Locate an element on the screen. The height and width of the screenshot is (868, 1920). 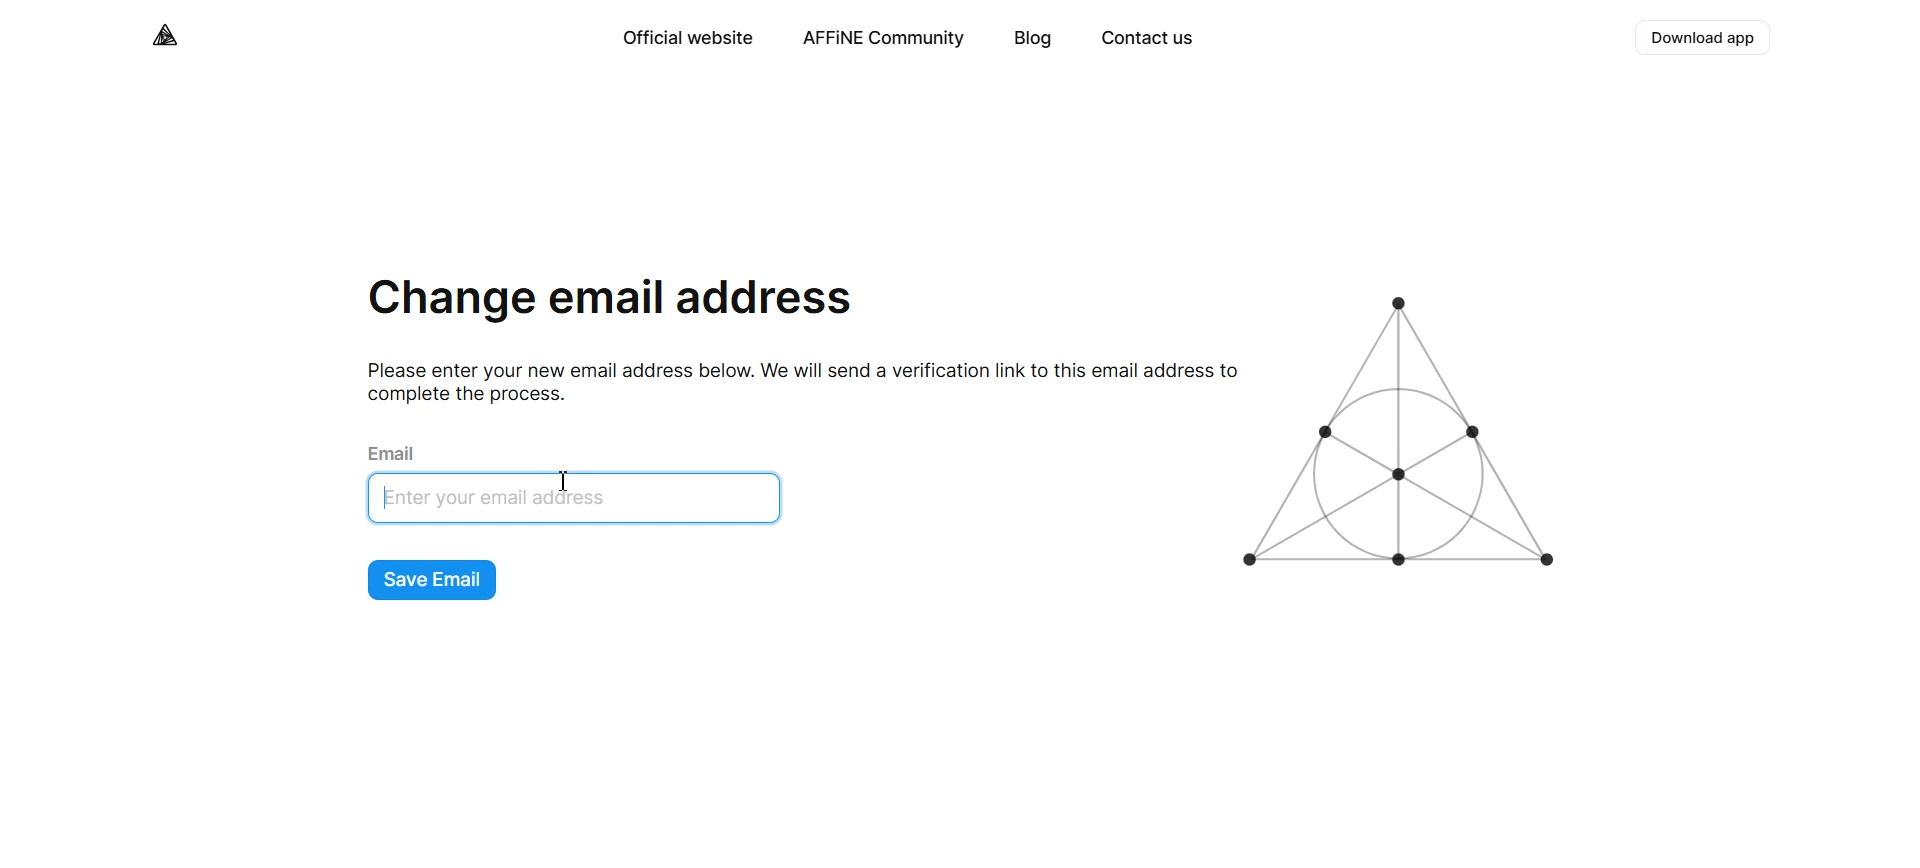
Logo is located at coordinates (167, 35).